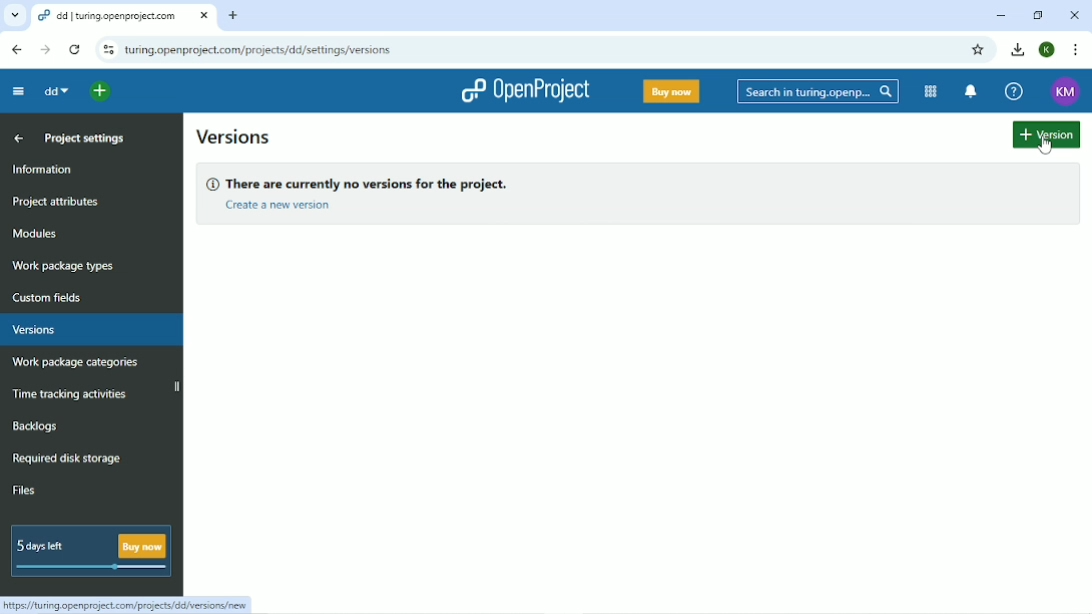 The width and height of the screenshot is (1092, 614). I want to click on Download, so click(1016, 49).